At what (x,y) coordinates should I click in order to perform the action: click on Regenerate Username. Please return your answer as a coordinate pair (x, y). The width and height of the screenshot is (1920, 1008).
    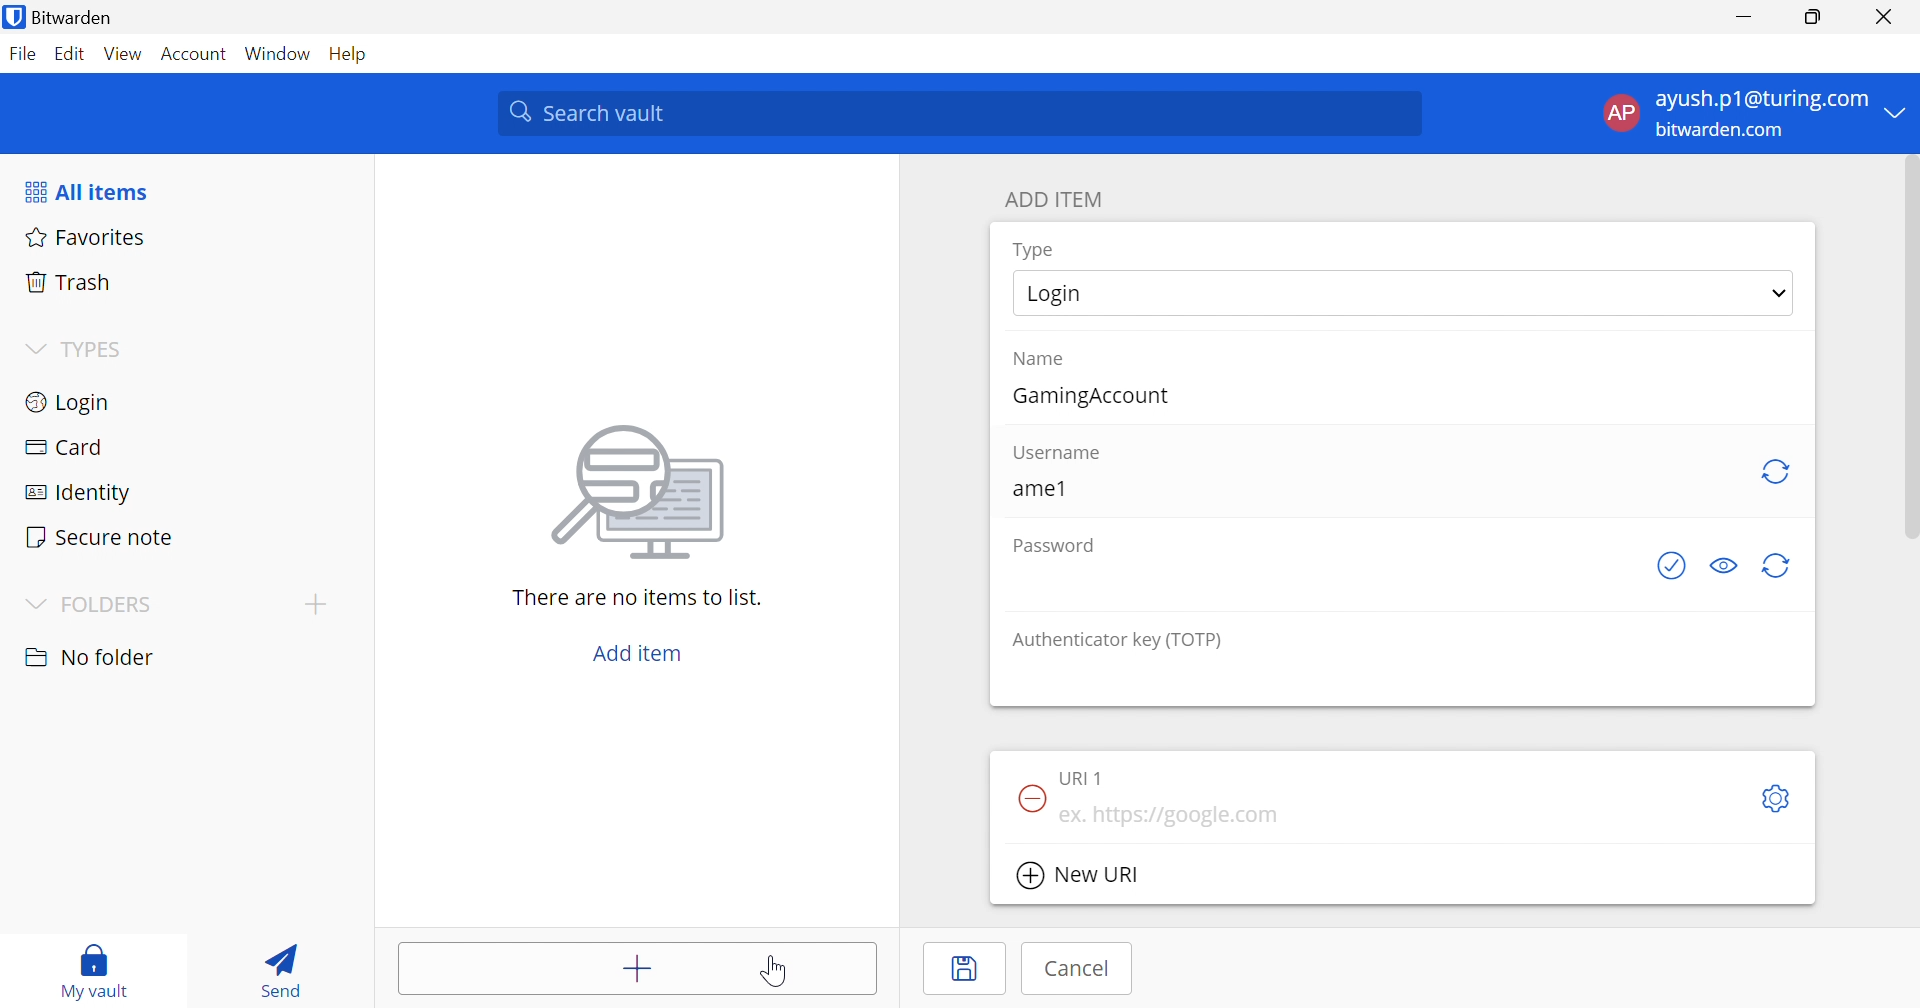
    Looking at the image, I should click on (1778, 471).